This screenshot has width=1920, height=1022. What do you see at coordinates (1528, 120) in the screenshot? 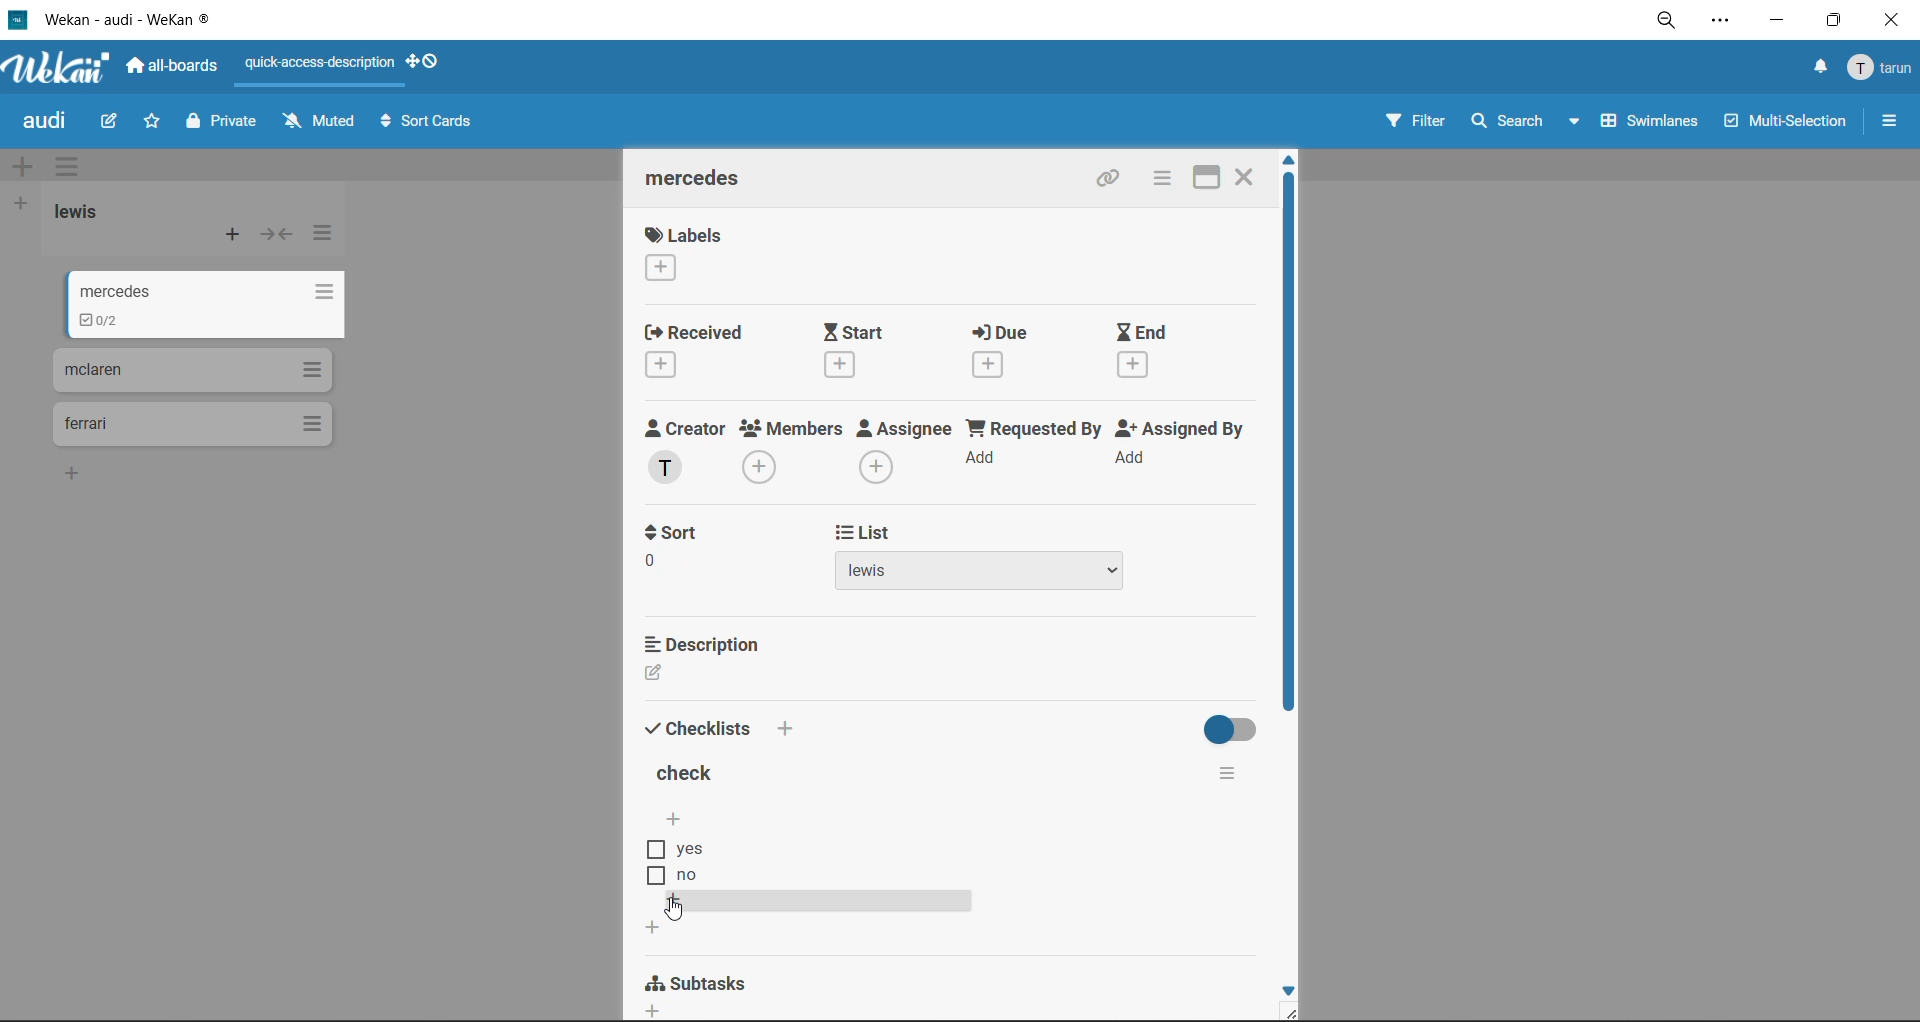
I see `search` at bounding box center [1528, 120].